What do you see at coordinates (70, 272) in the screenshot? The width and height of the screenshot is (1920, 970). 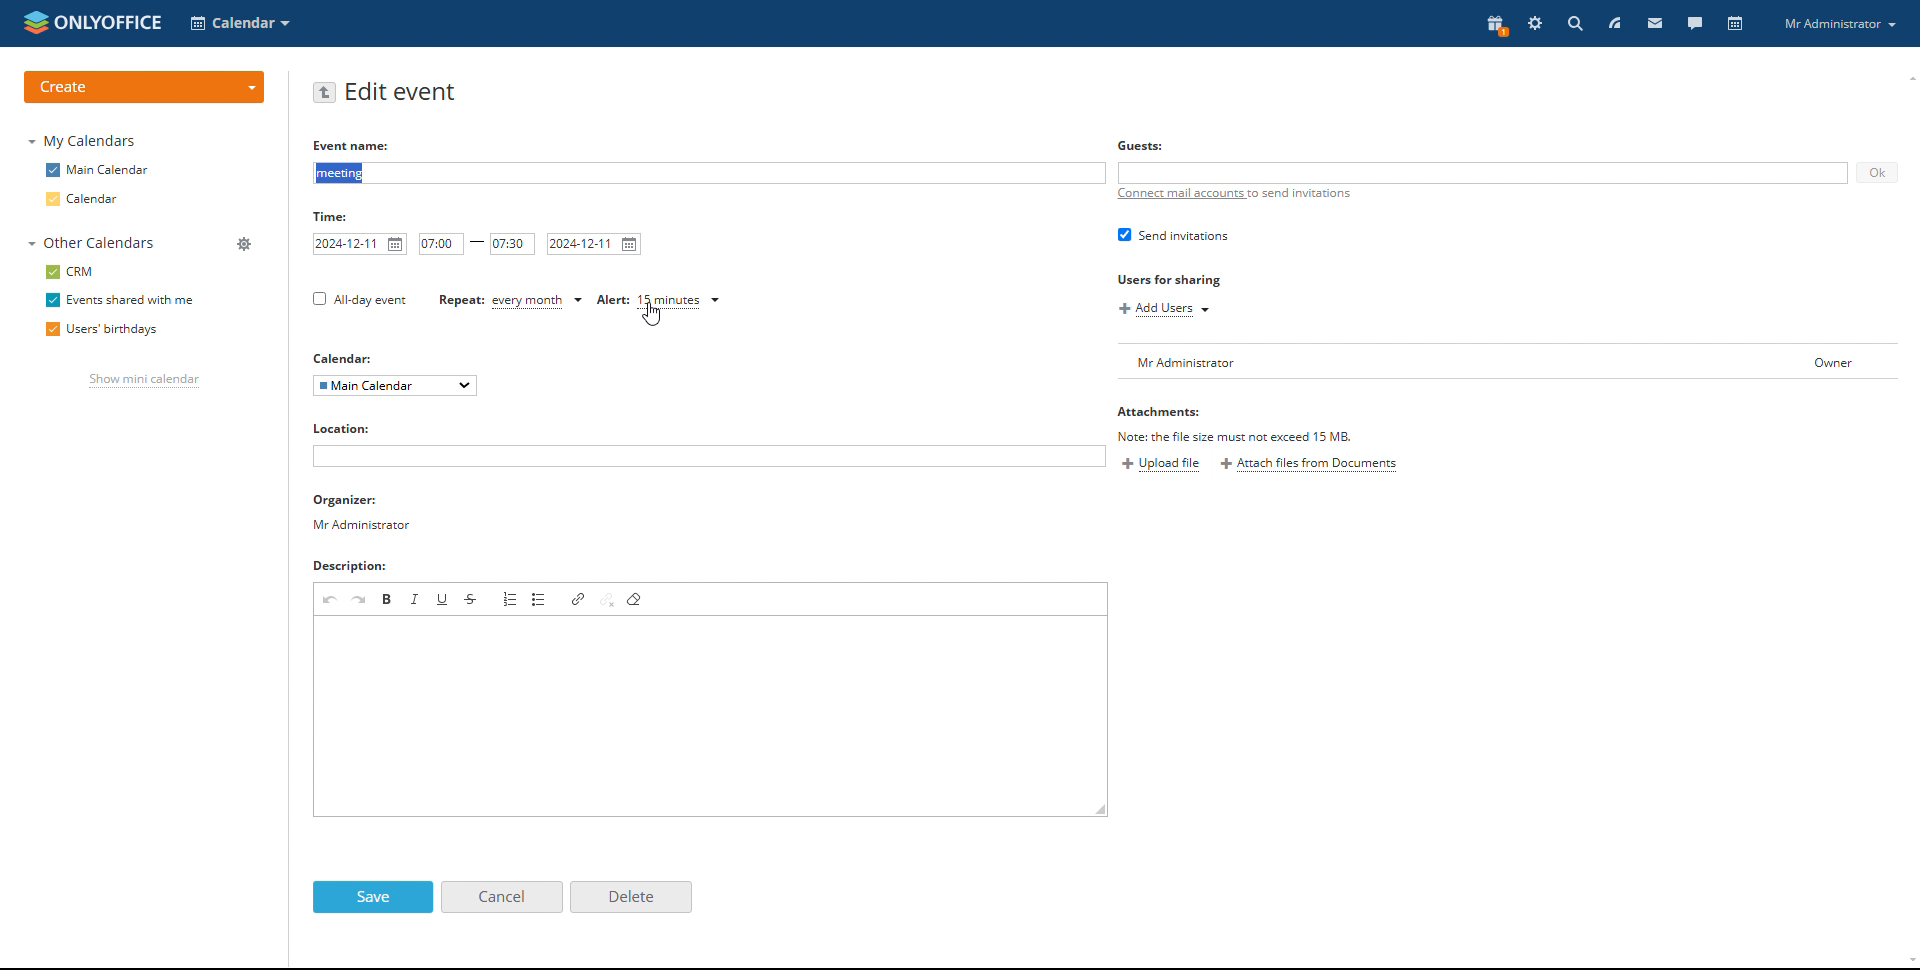 I see `crm` at bounding box center [70, 272].